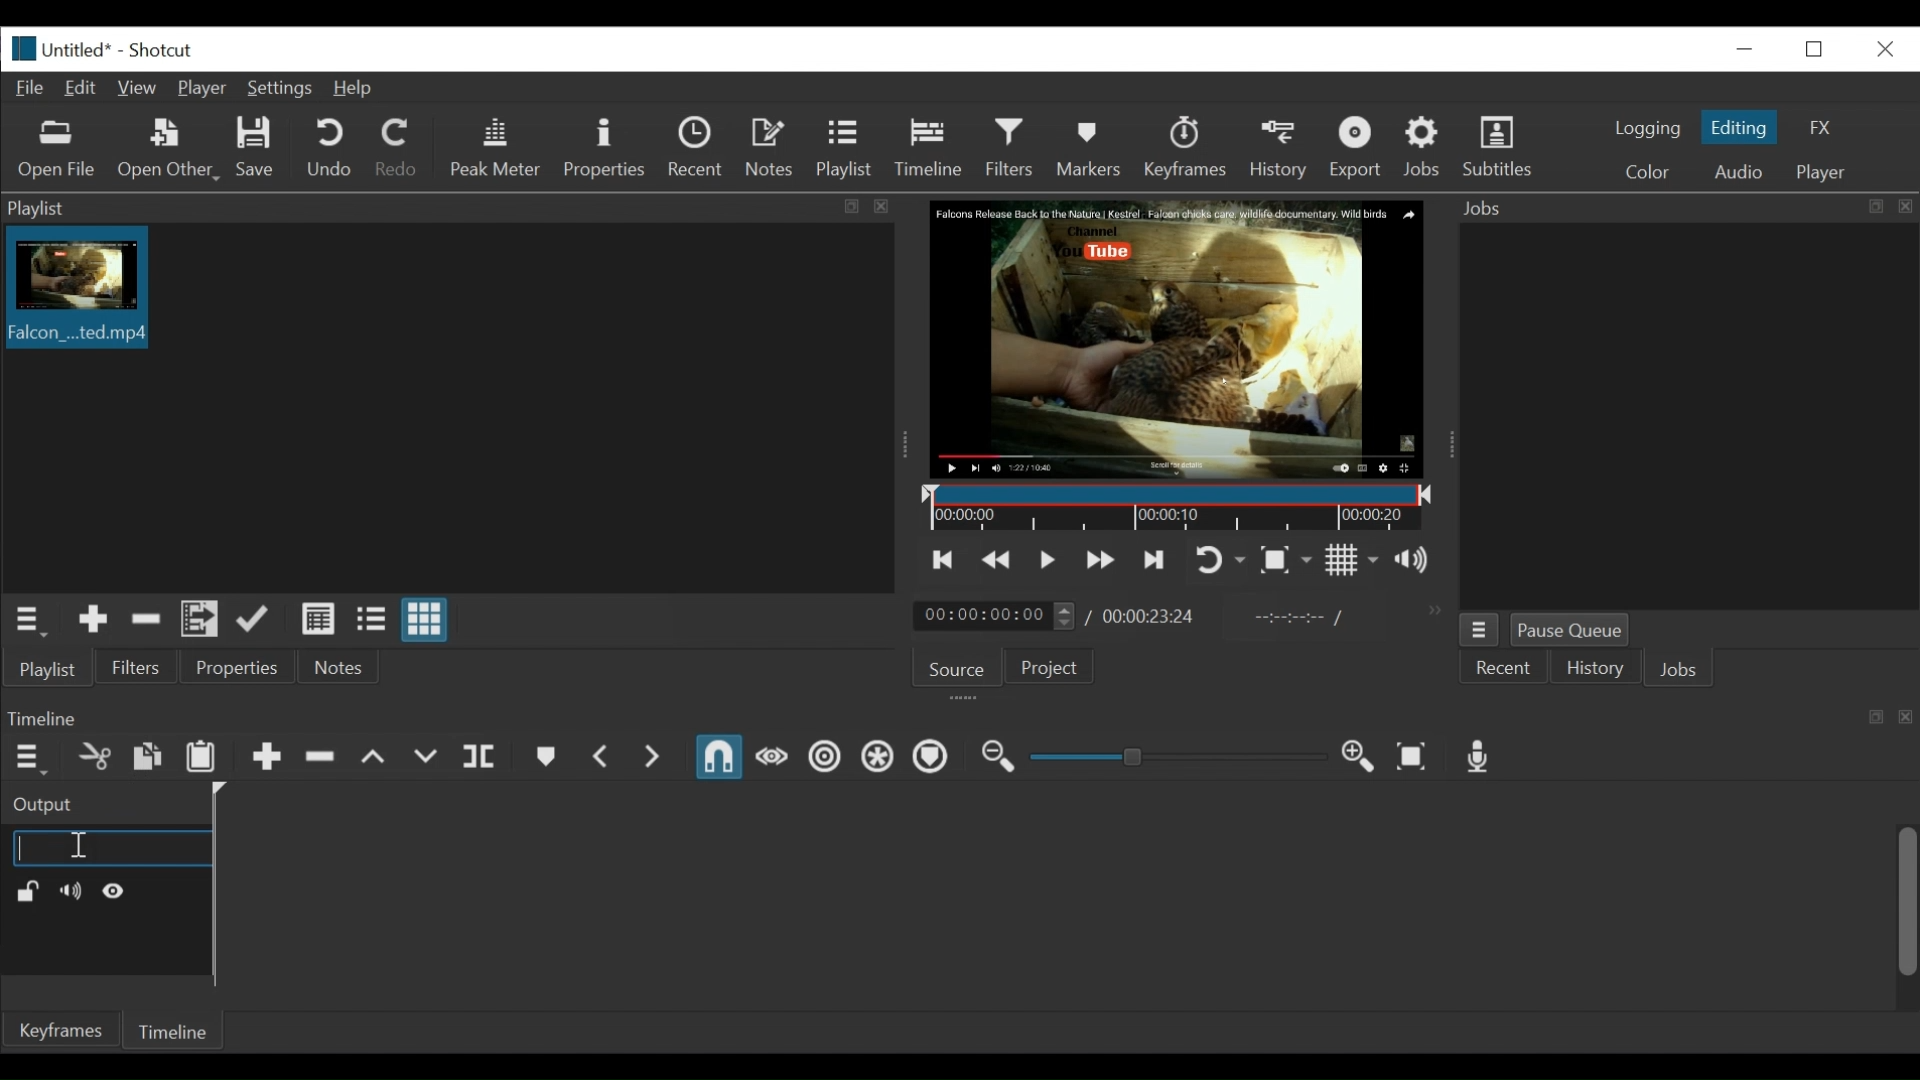 The image size is (1920, 1080). What do you see at coordinates (374, 756) in the screenshot?
I see `Lift` at bounding box center [374, 756].